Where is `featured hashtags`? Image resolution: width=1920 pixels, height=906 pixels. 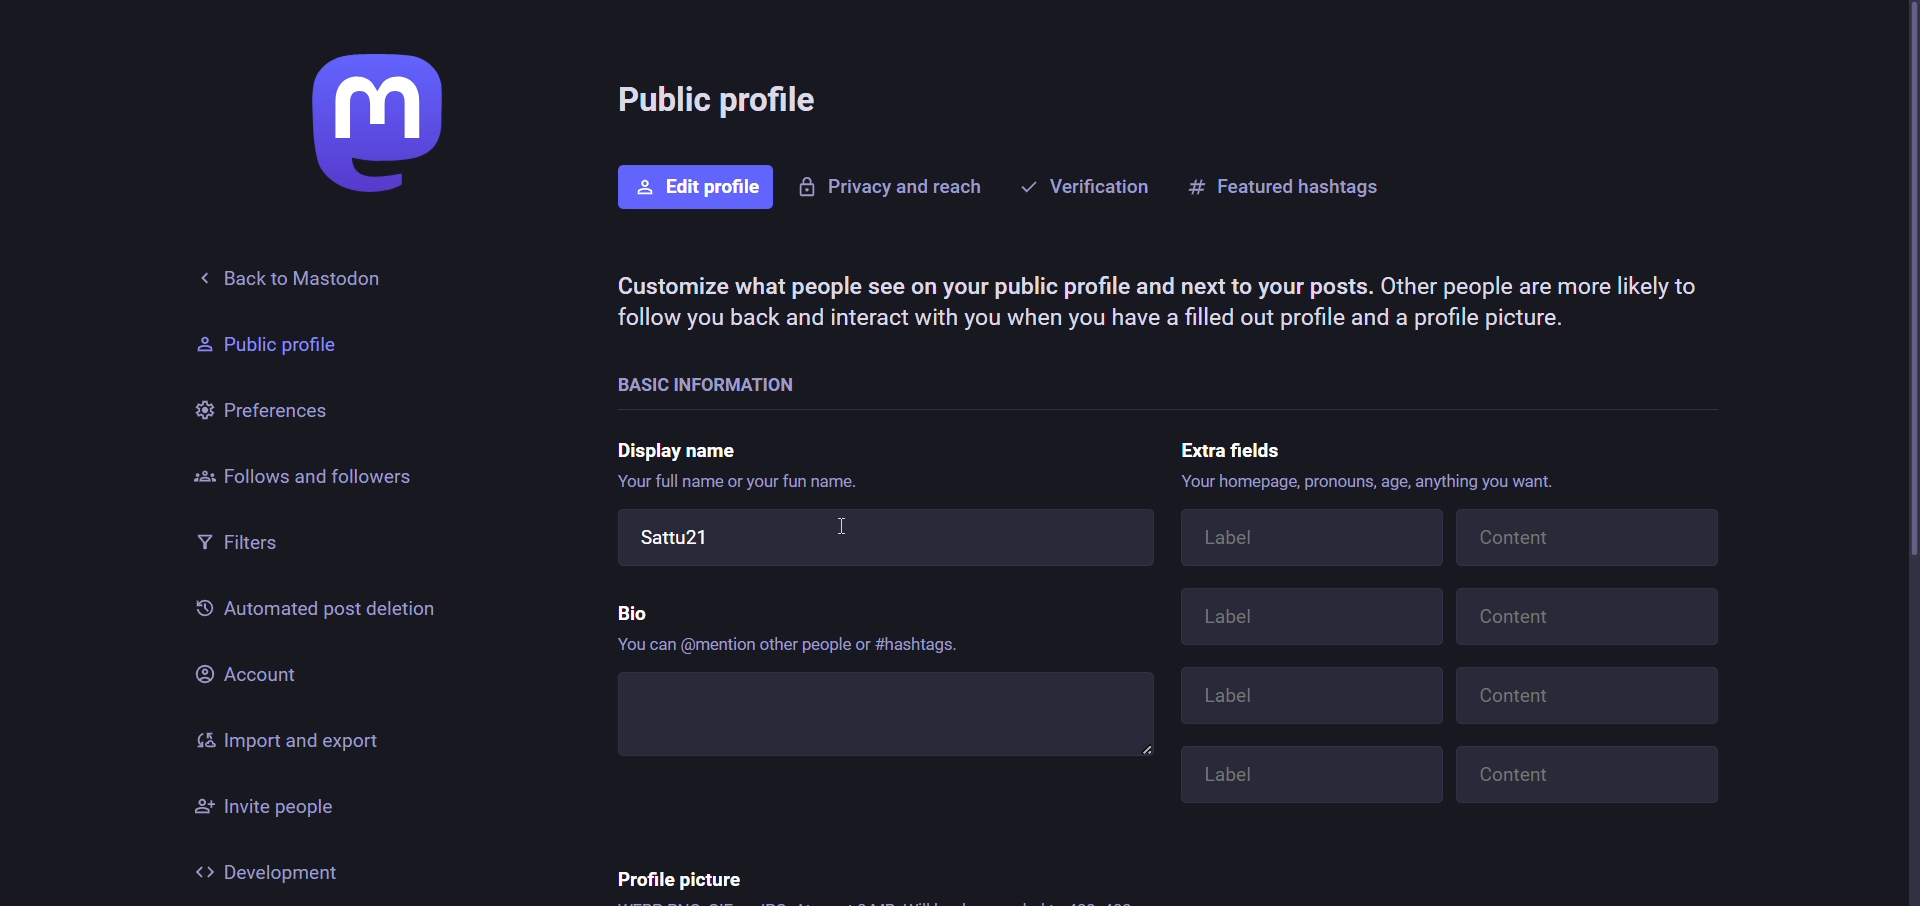
featured hashtags is located at coordinates (1289, 184).